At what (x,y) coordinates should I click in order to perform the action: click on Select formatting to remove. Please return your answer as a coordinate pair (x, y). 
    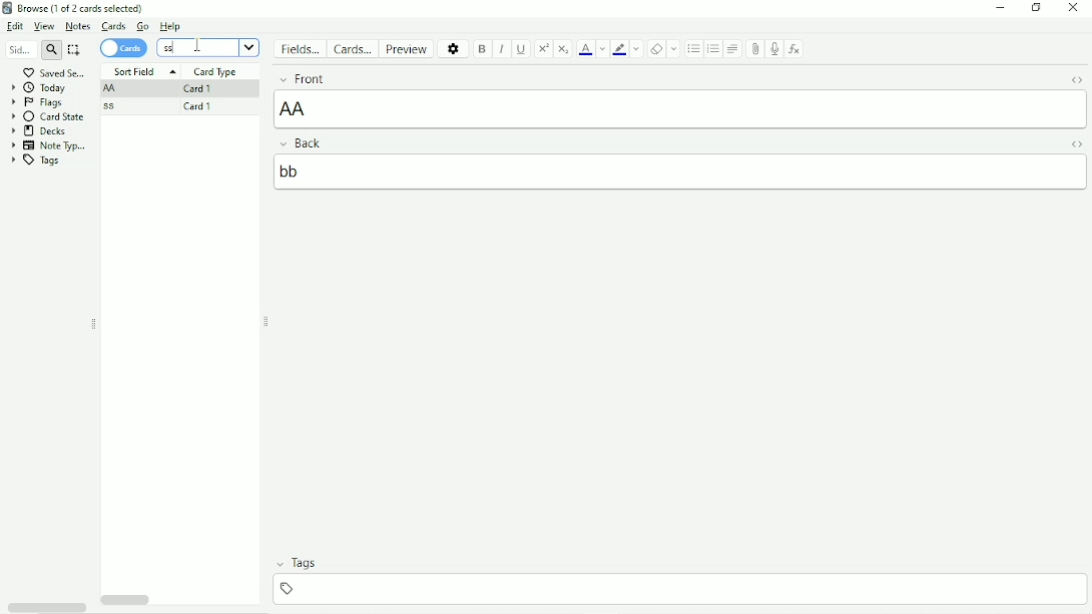
    Looking at the image, I should click on (675, 49).